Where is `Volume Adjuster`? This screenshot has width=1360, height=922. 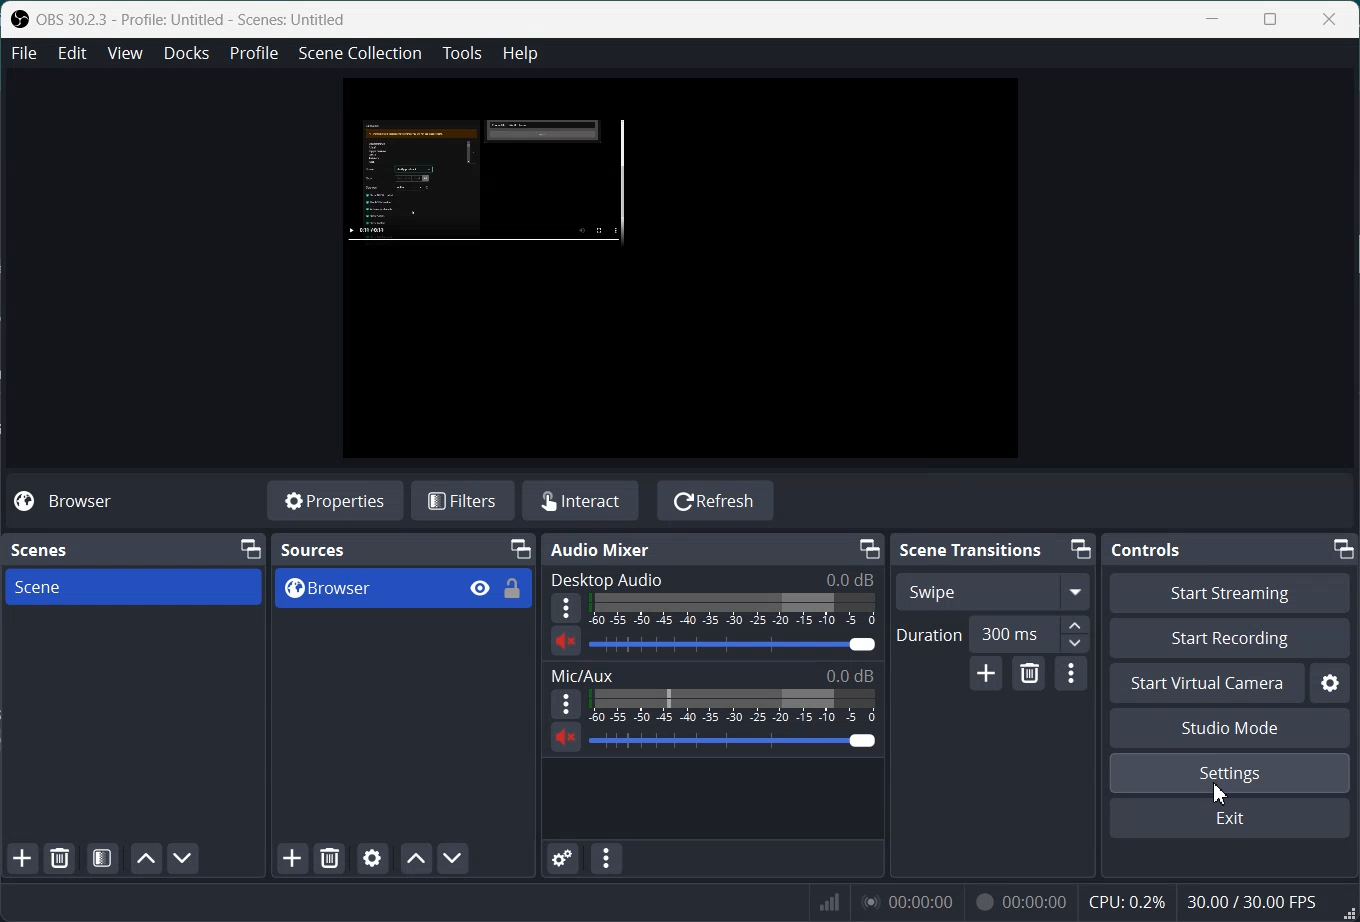
Volume Adjuster is located at coordinates (733, 740).